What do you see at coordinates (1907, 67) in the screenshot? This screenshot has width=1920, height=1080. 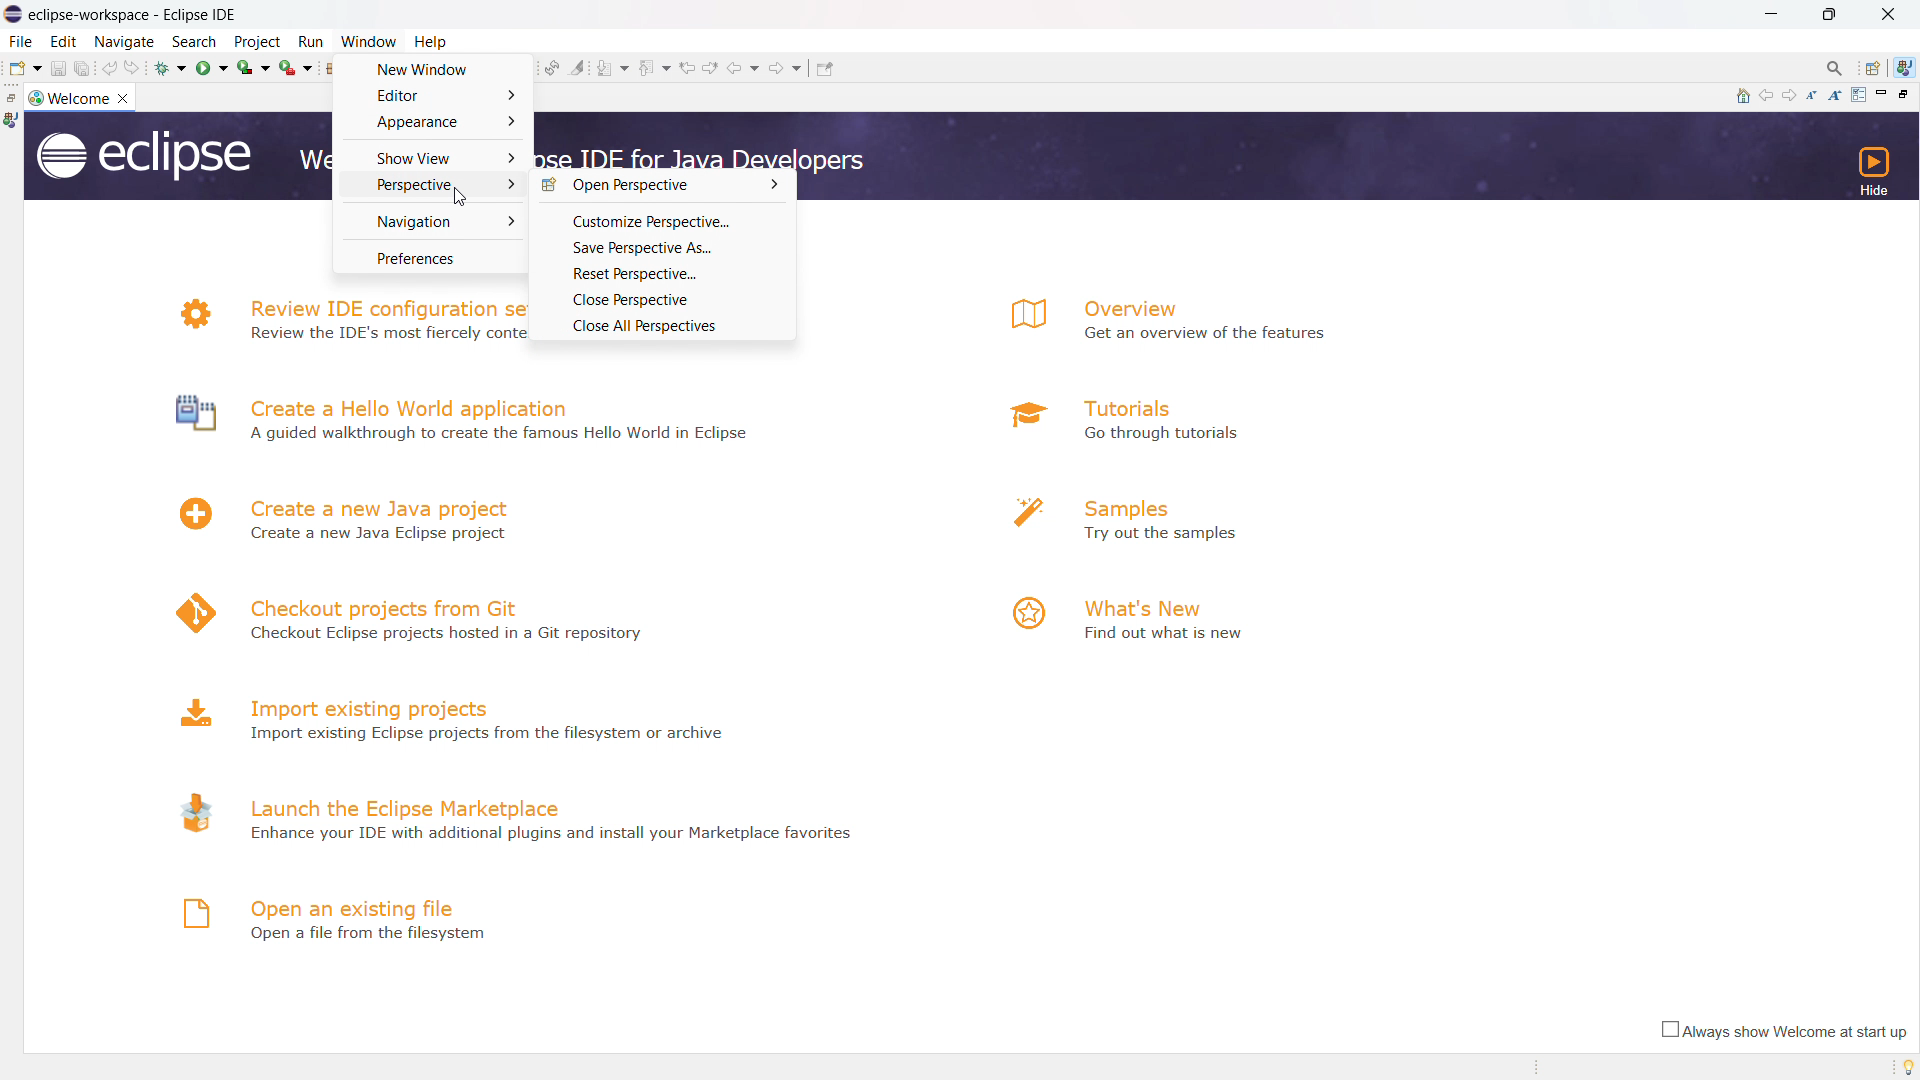 I see `java` at bounding box center [1907, 67].